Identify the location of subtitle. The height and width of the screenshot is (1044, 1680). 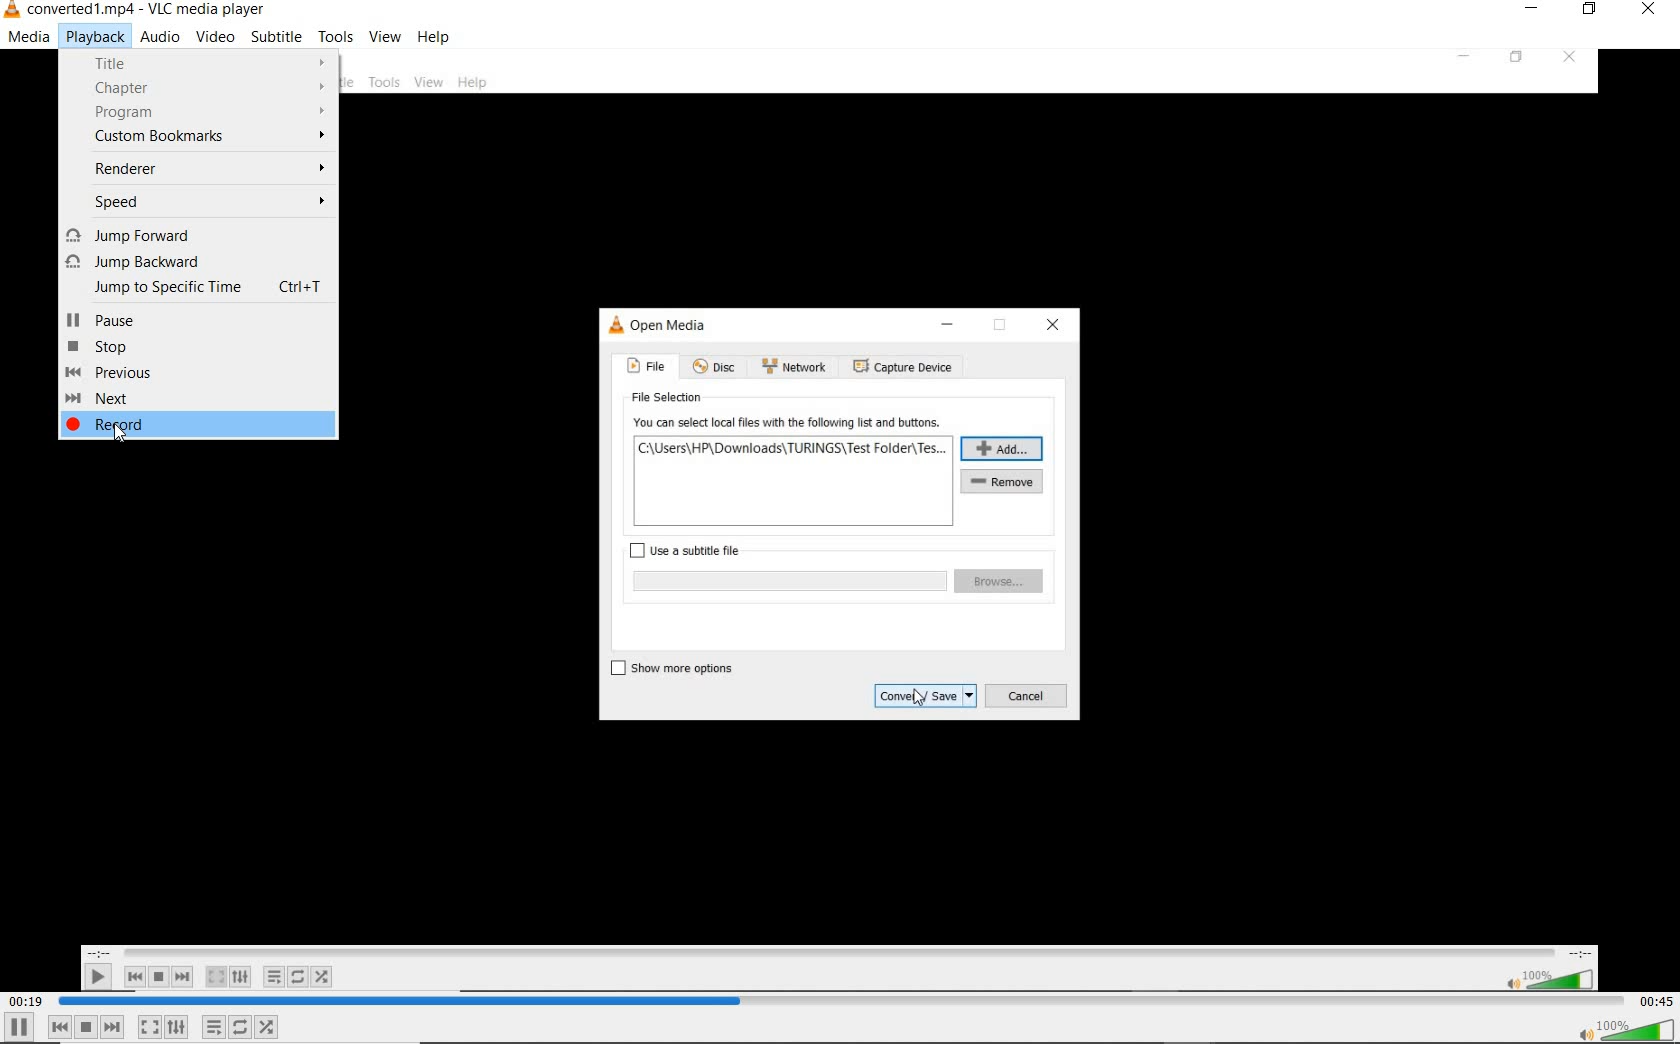
(278, 36).